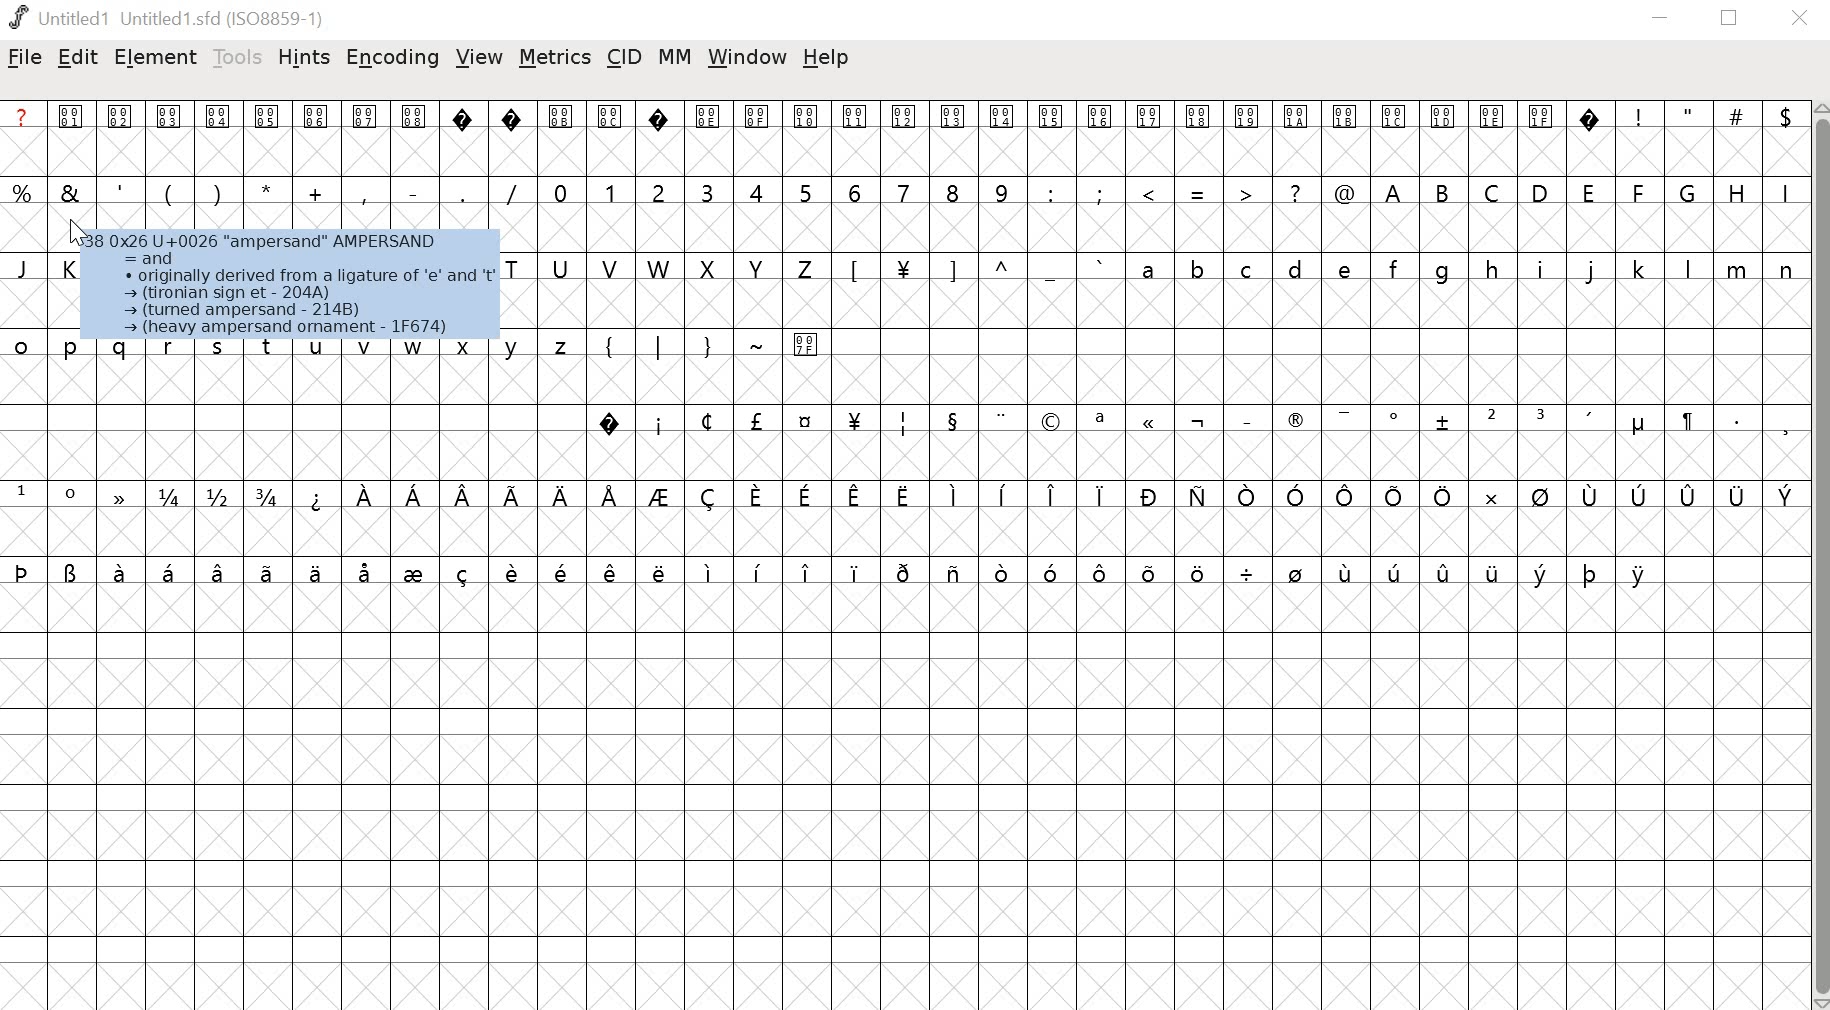  What do you see at coordinates (1297, 191) in the screenshot?
I see `?` at bounding box center [1297, 191].